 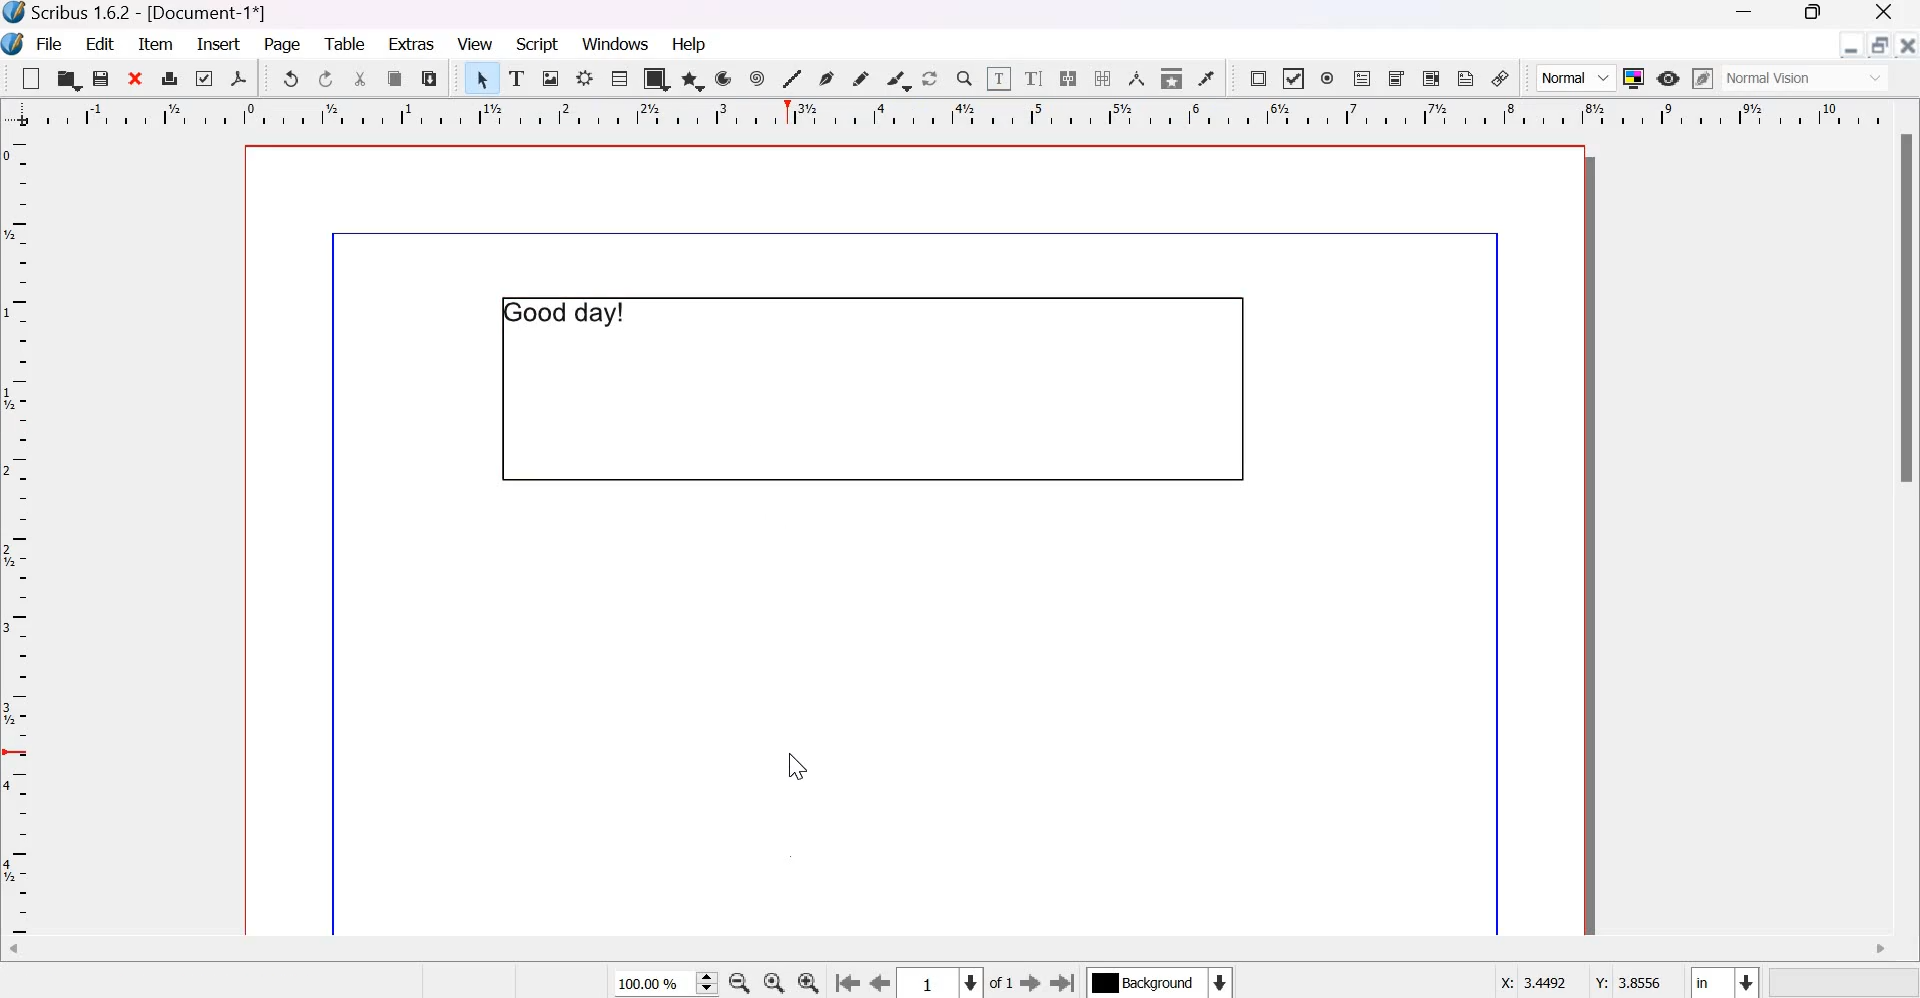 I want to click on Freehand line, so click(x=860, y=79).